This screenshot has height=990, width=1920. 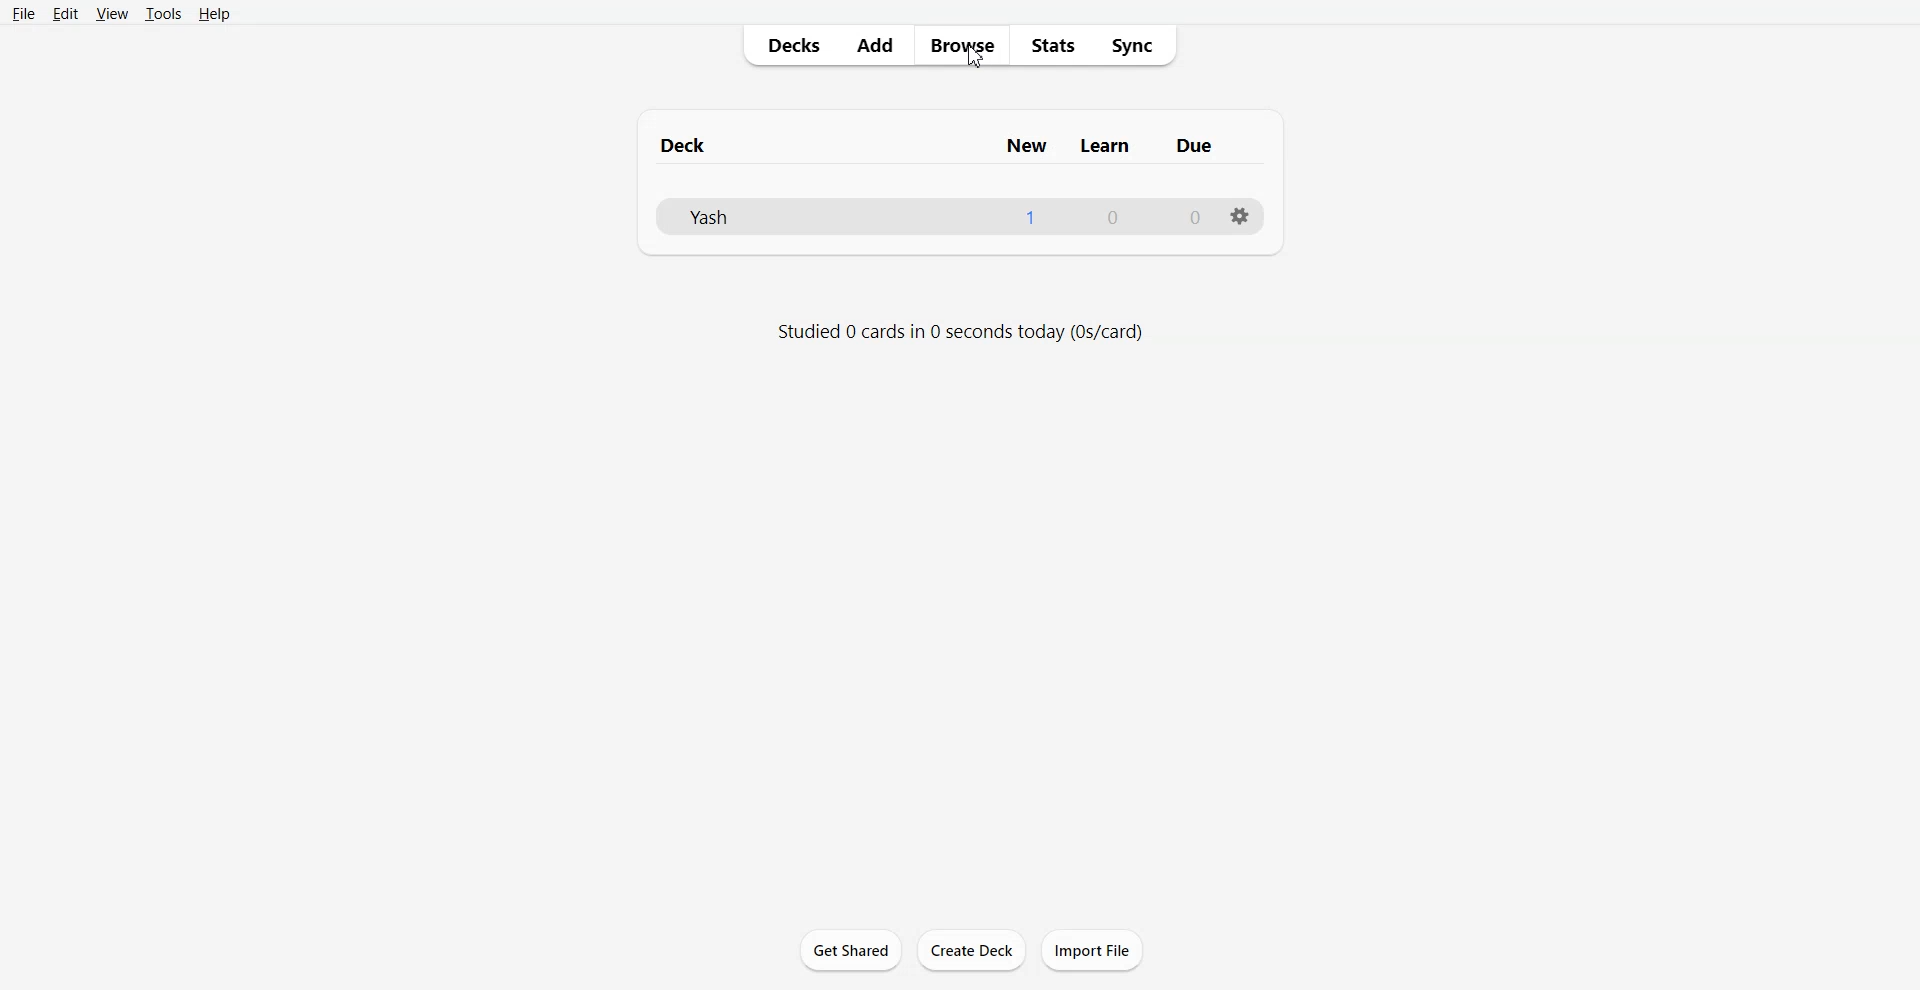 I want to click on Import File, so click(x=1093, y=950).